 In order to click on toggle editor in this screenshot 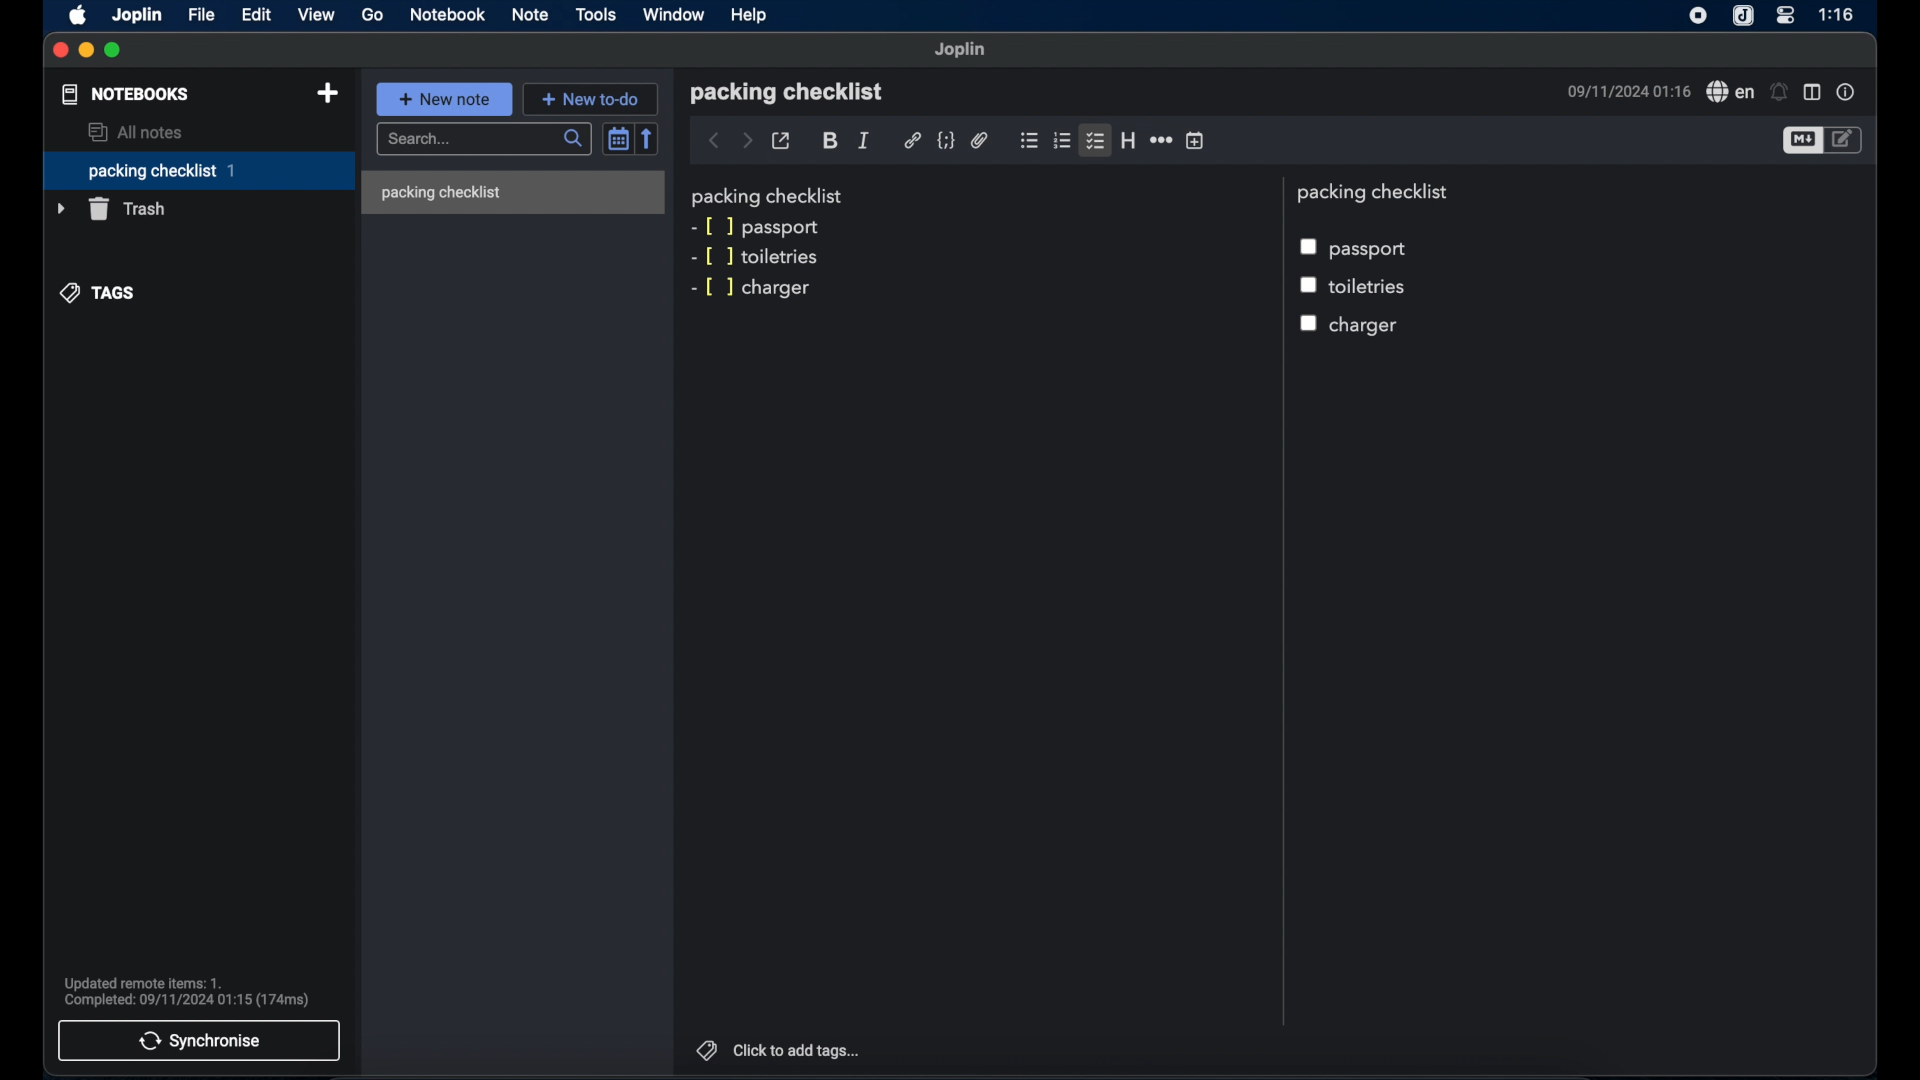, I will do `click(1801, 141)`.